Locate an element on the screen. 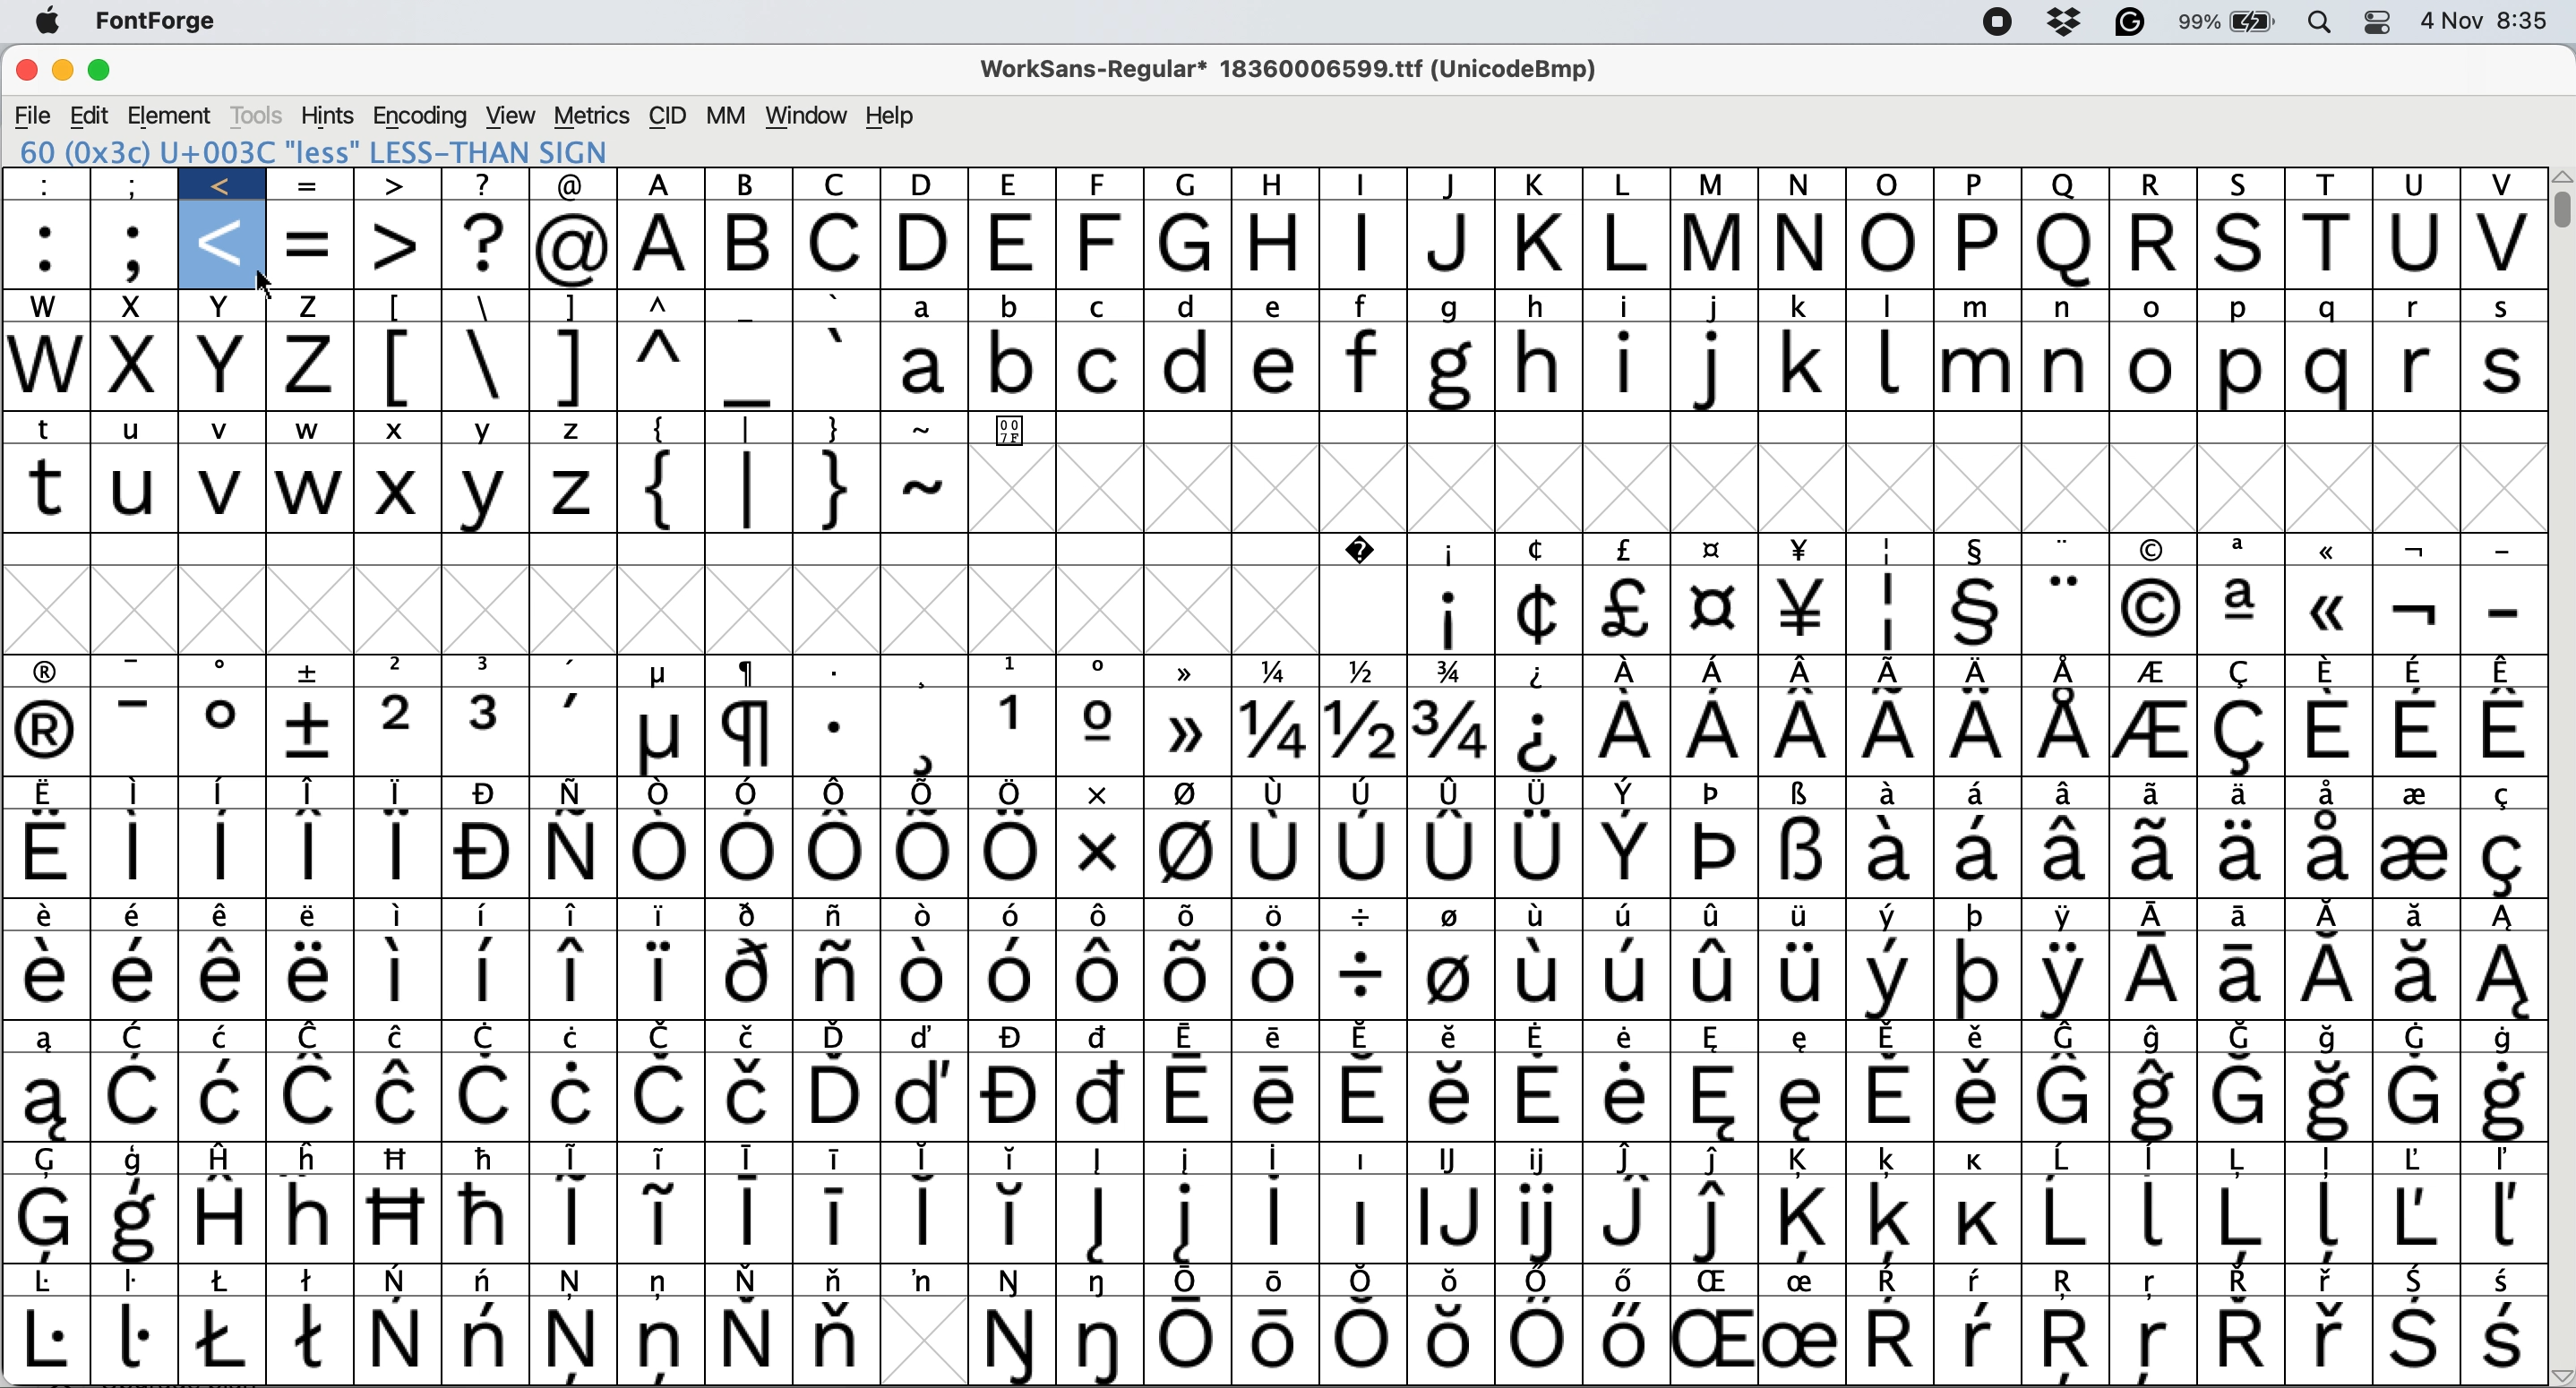 The height and width of the screenshot is (1388, 2576). Symbol is located at coordinates (401, 917).